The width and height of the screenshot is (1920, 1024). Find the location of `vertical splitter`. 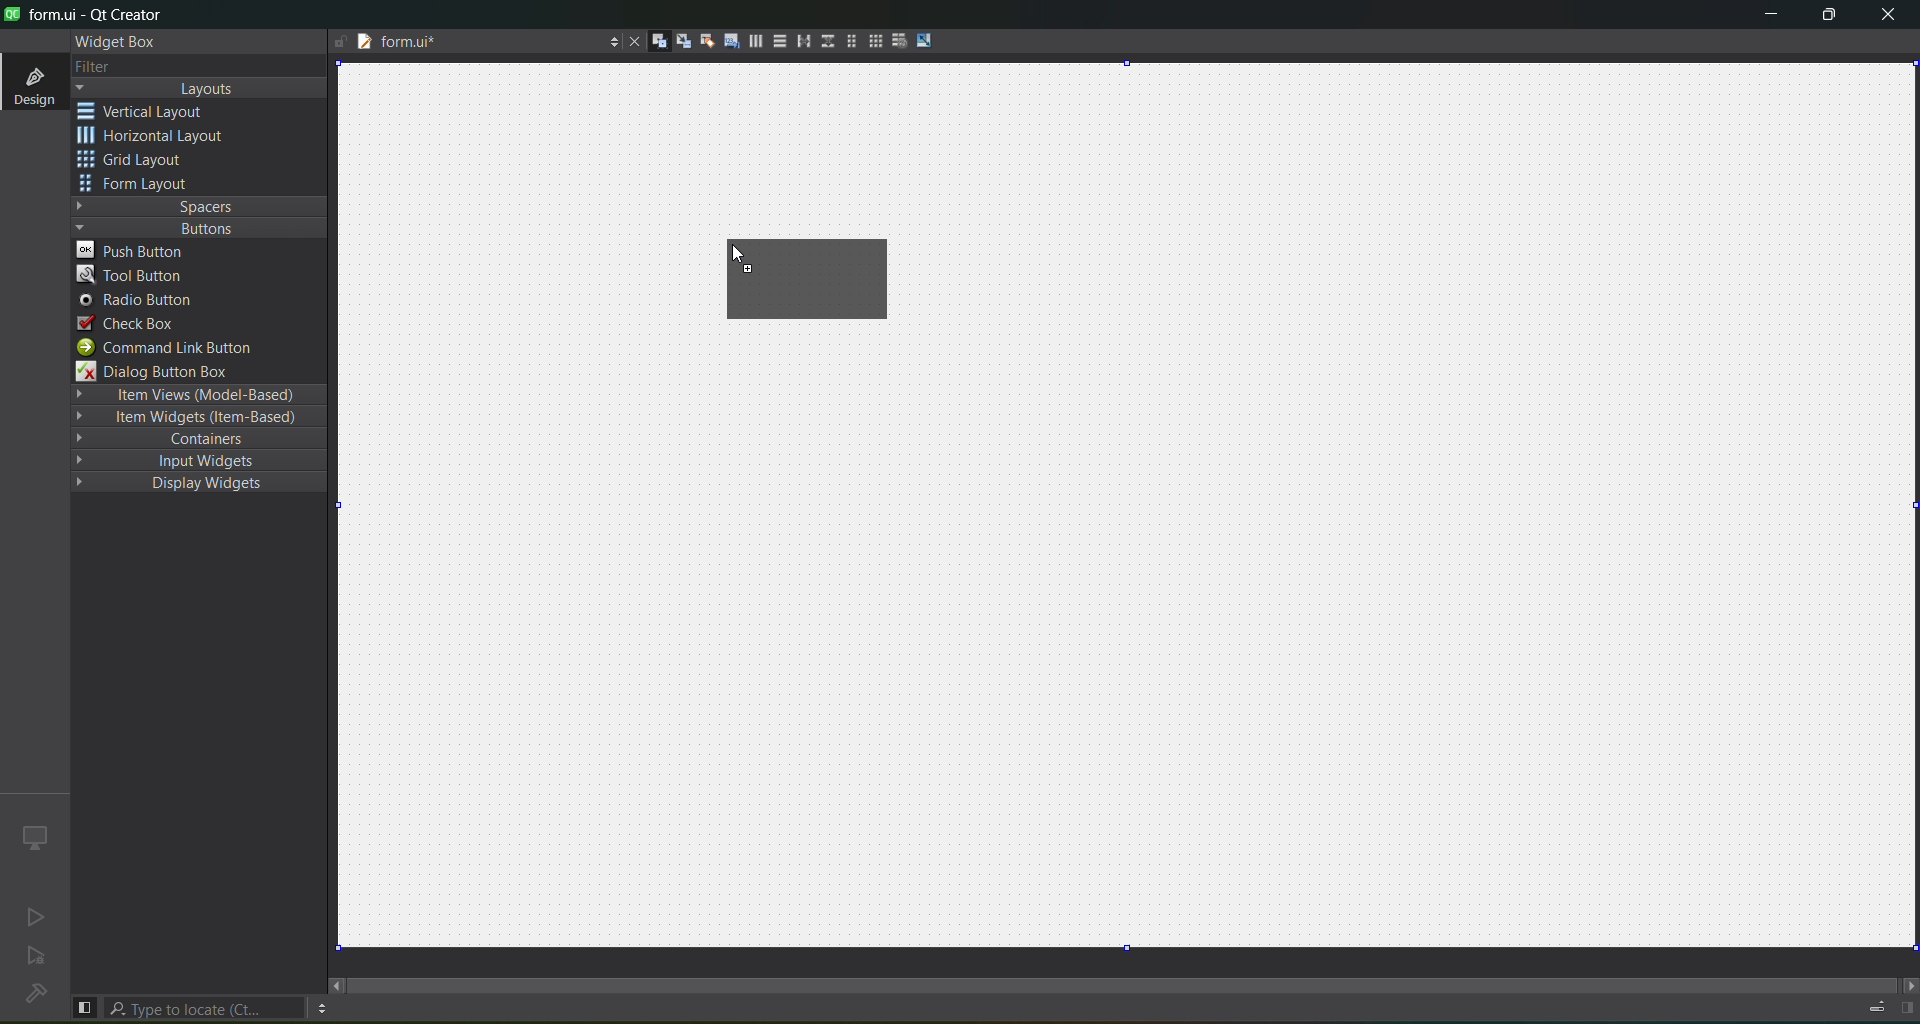

vertical splitter is located at coordinates (825, 40).